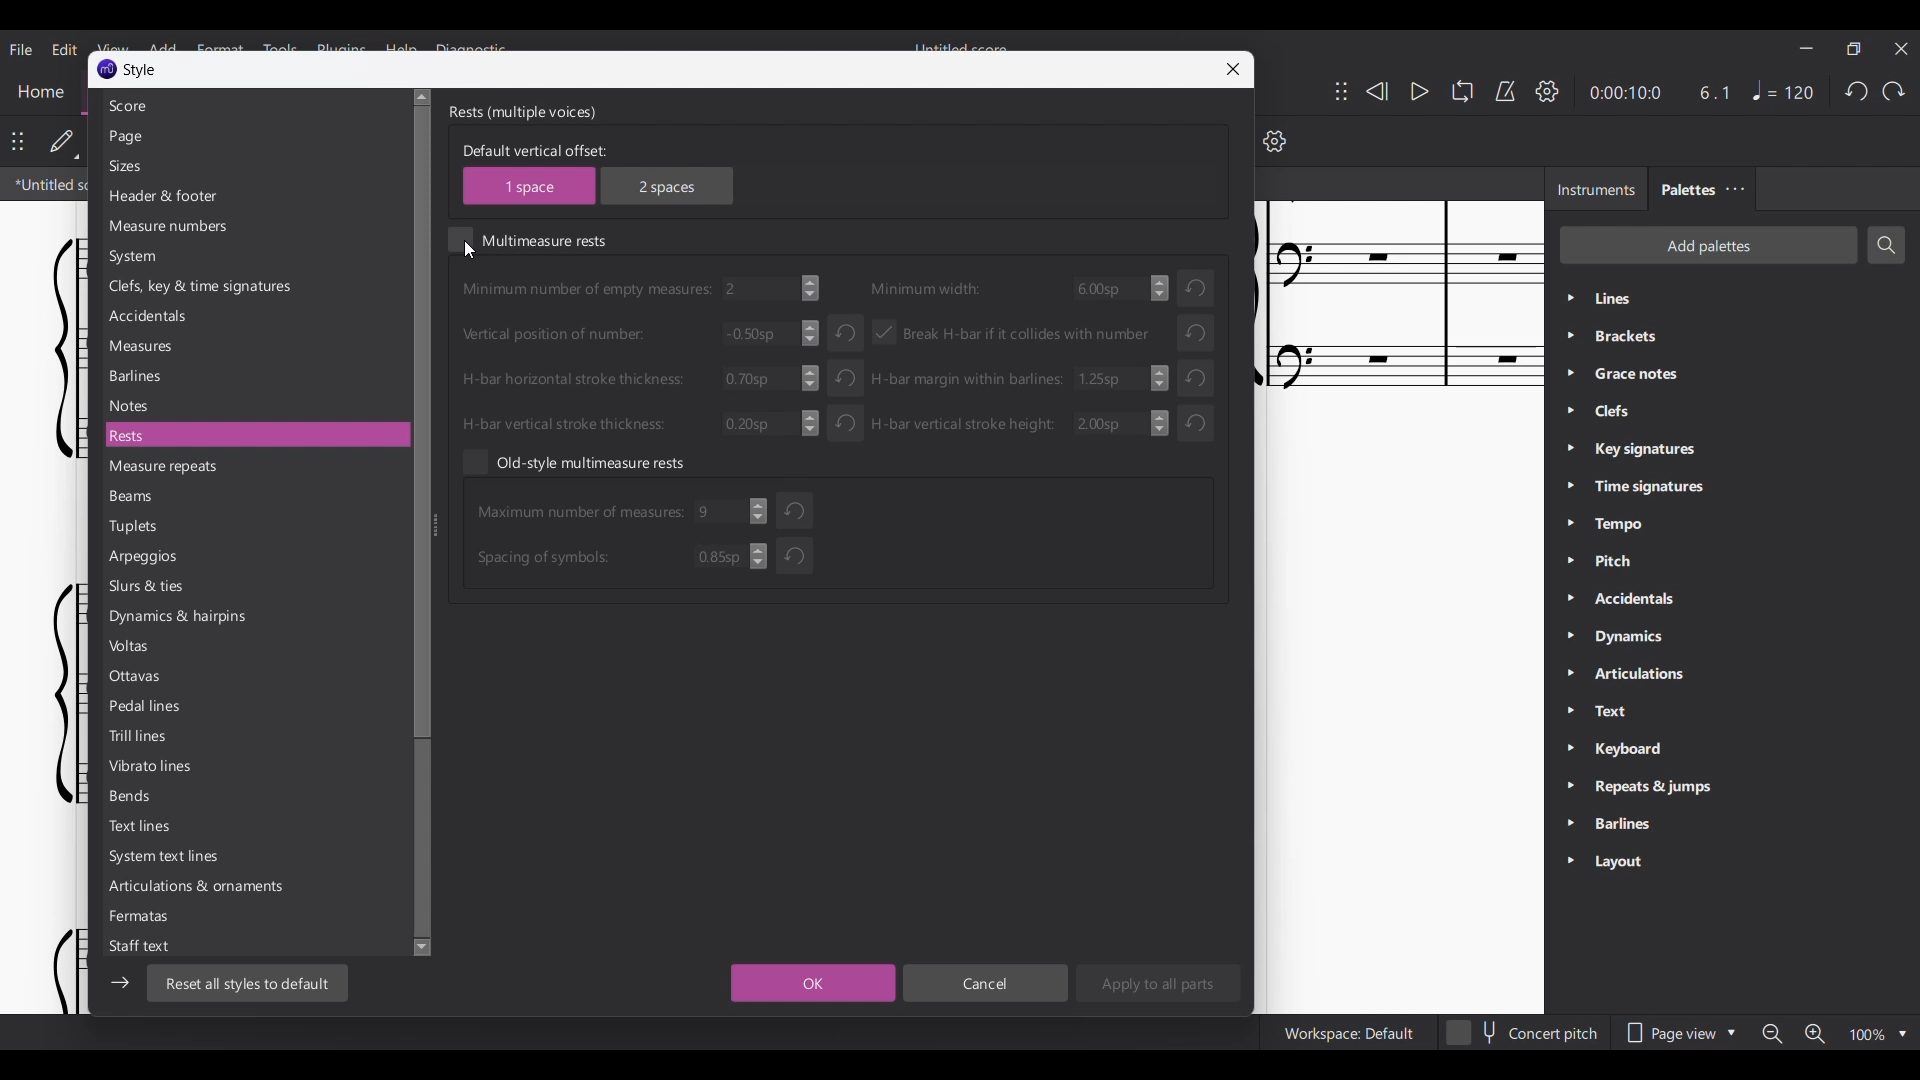 Image resolution: width=1920 pixels, height=1080 pixels. What do you see at coordinates (1463, 91) in the screenshot?
I see `Looping playback` at bounding box center [1463, 91].